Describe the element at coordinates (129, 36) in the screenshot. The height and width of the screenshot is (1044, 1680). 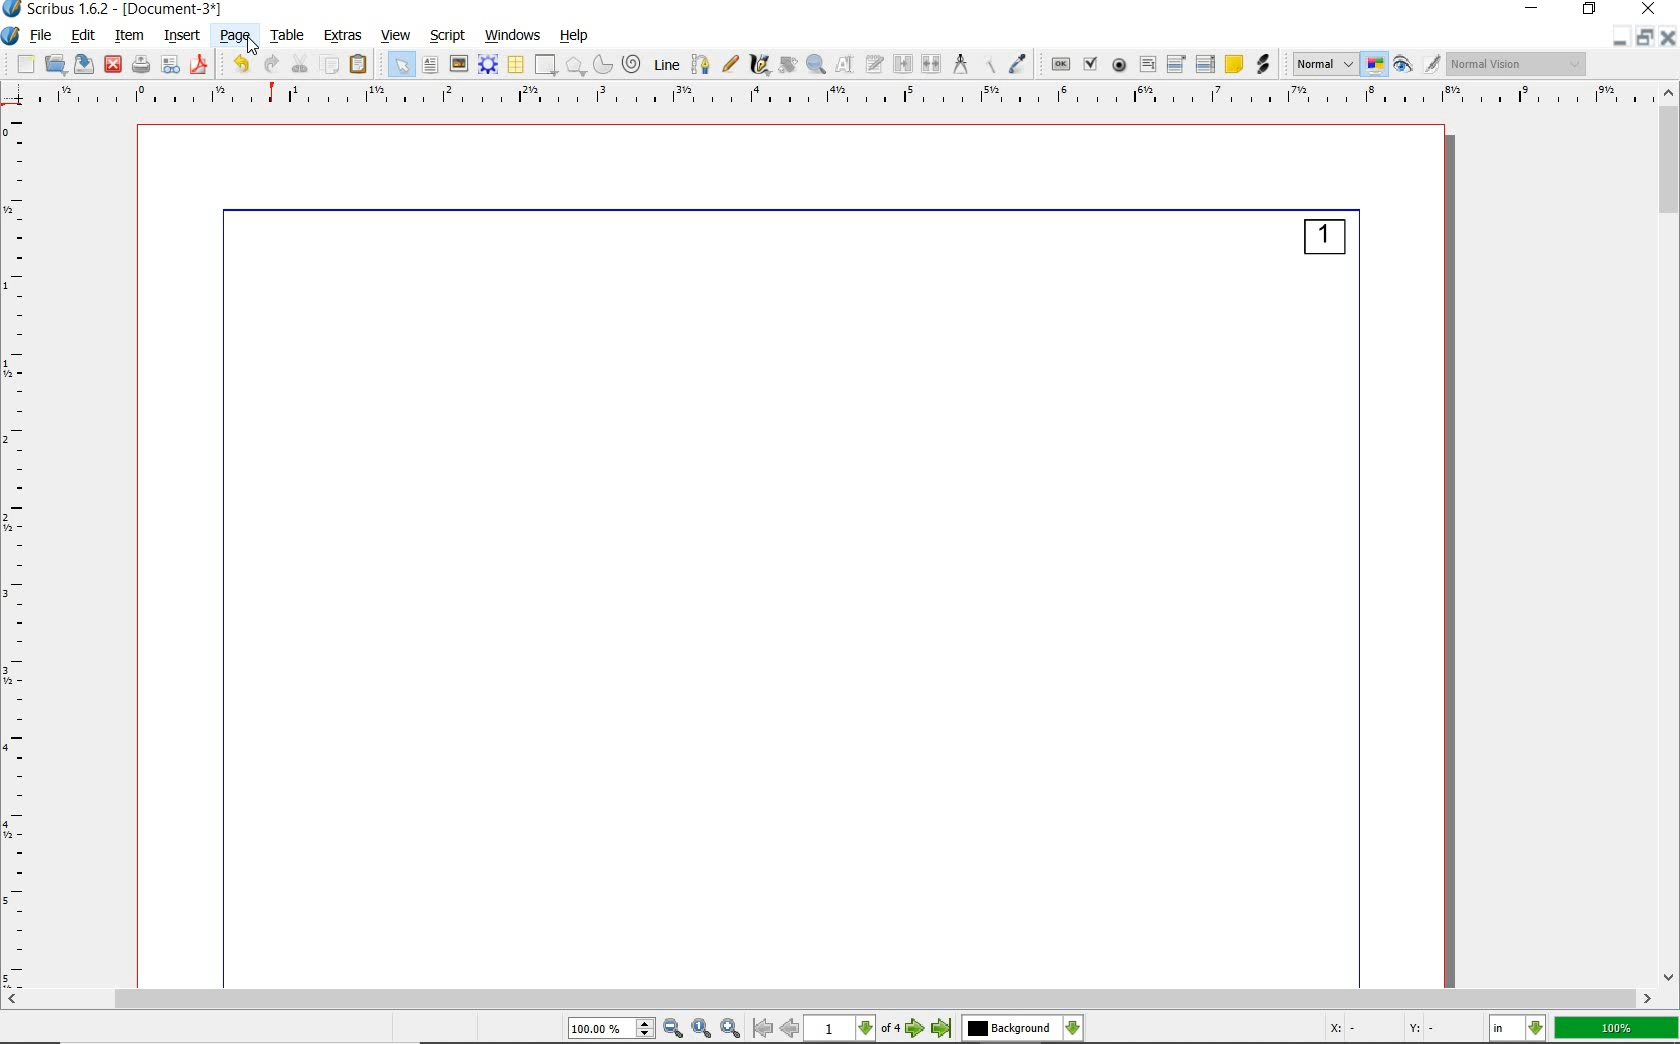
I see `item` at that location.